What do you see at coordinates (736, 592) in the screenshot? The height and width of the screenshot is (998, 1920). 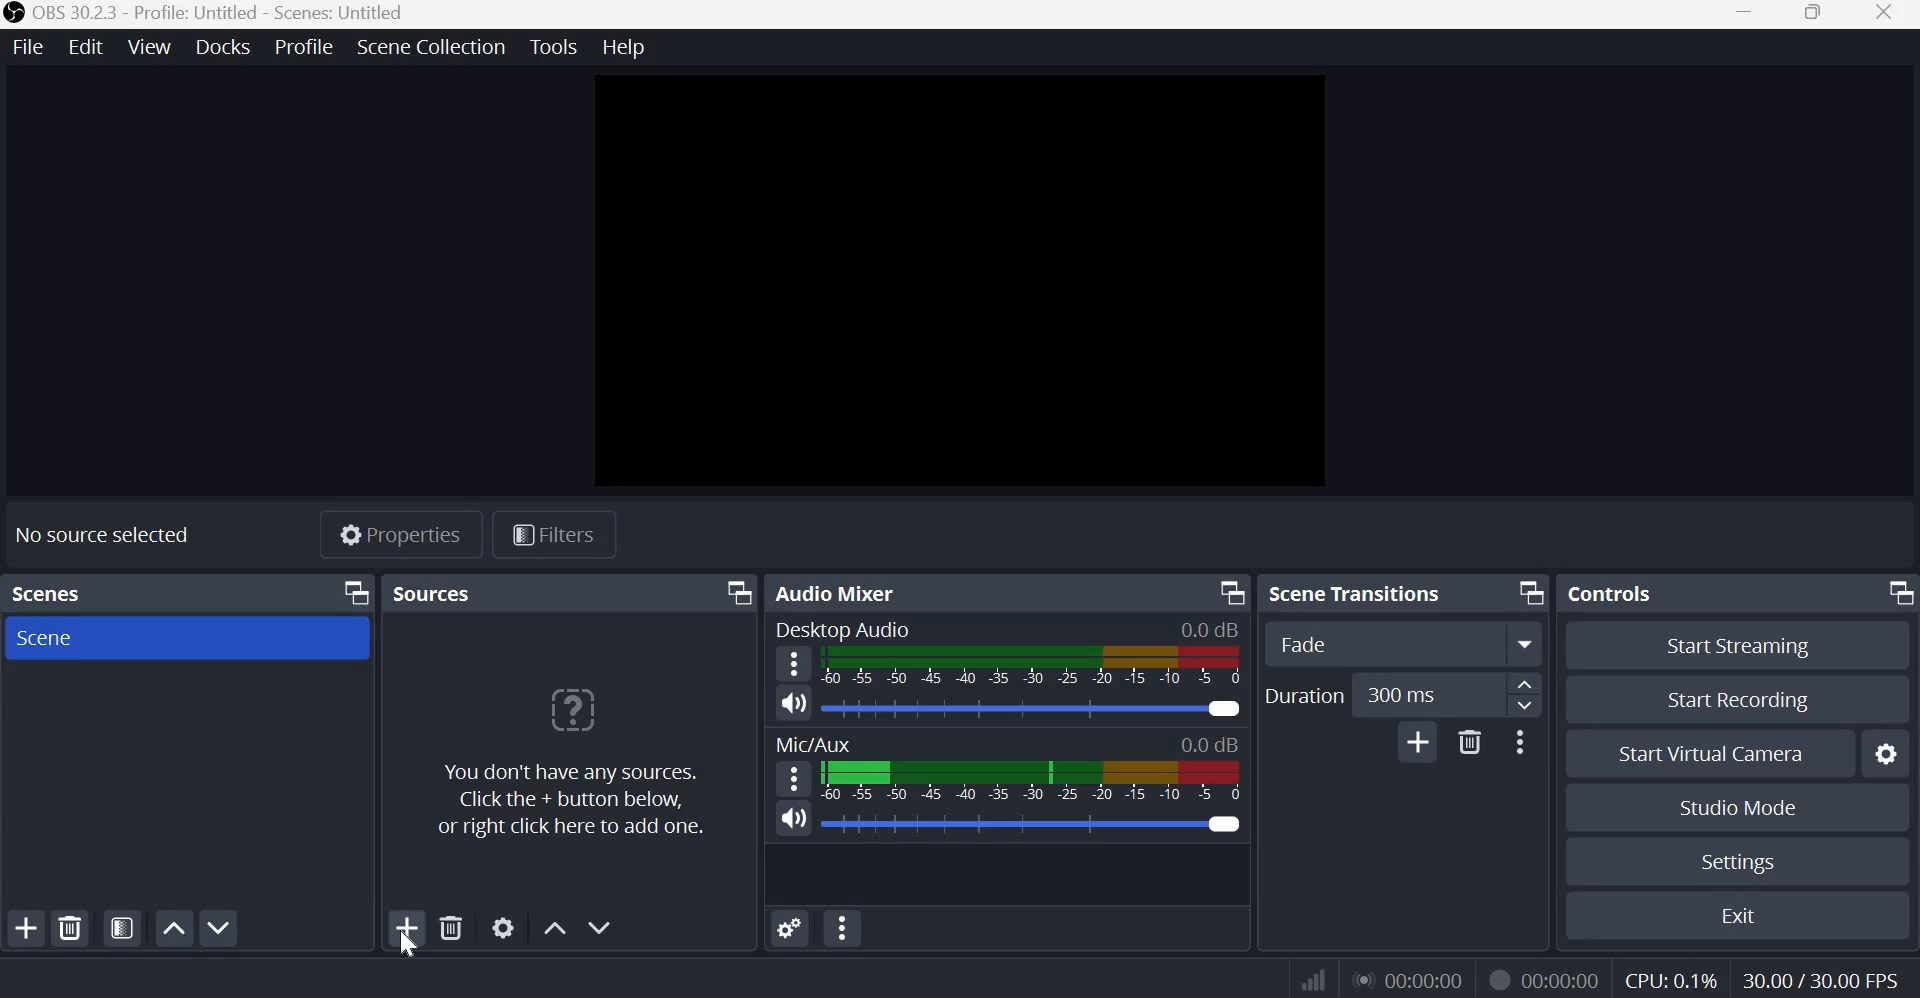 I see ` Dock Options icon` at bounding box center [736, 592].